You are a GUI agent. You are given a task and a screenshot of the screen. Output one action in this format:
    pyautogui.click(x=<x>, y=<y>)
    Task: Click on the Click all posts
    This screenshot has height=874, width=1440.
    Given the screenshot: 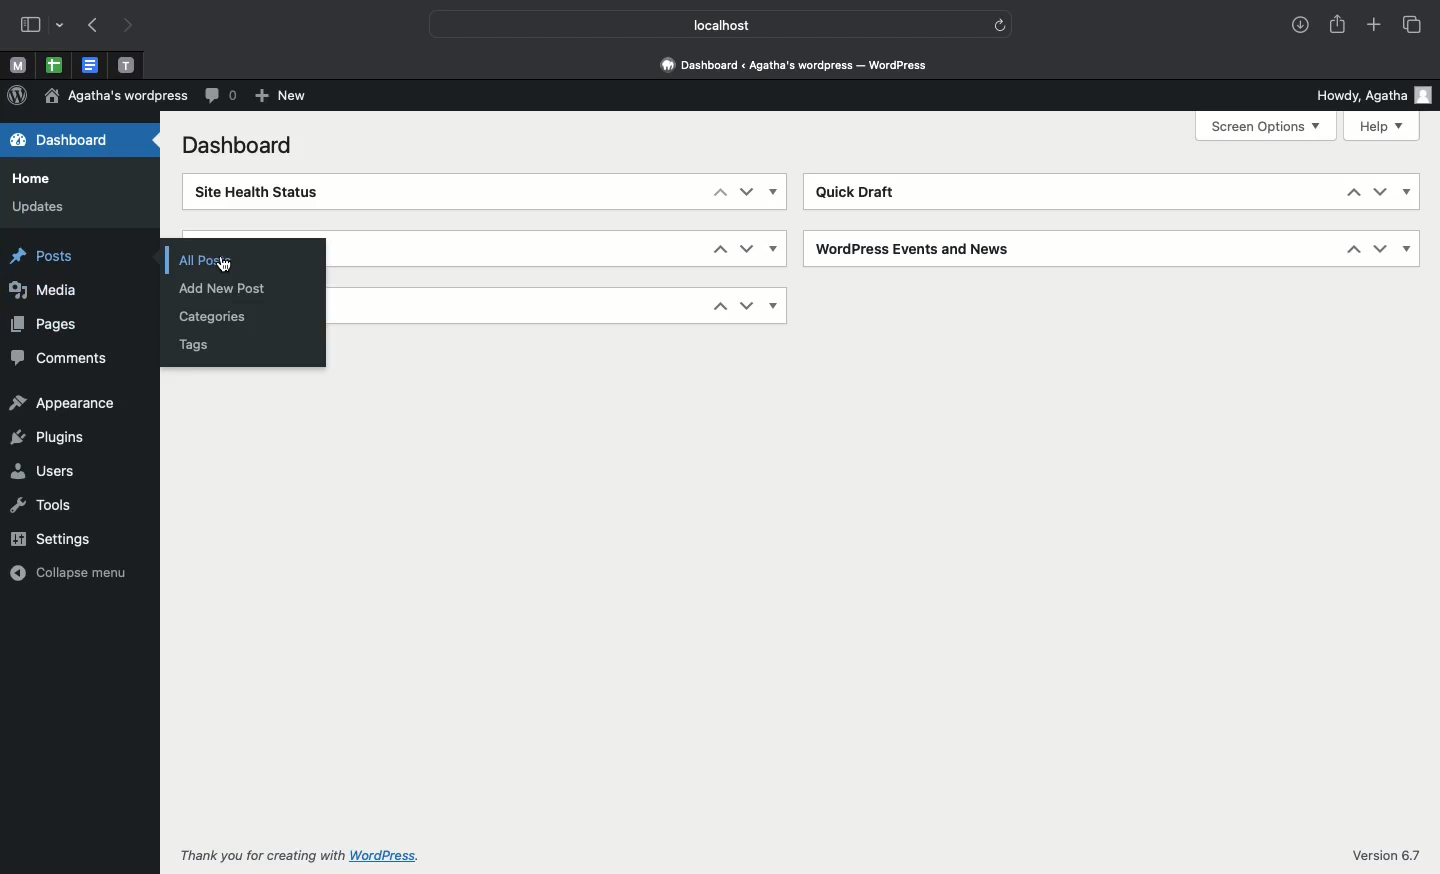 What is the action you would take?
    pyautogui.click(x=222, y=260)
    